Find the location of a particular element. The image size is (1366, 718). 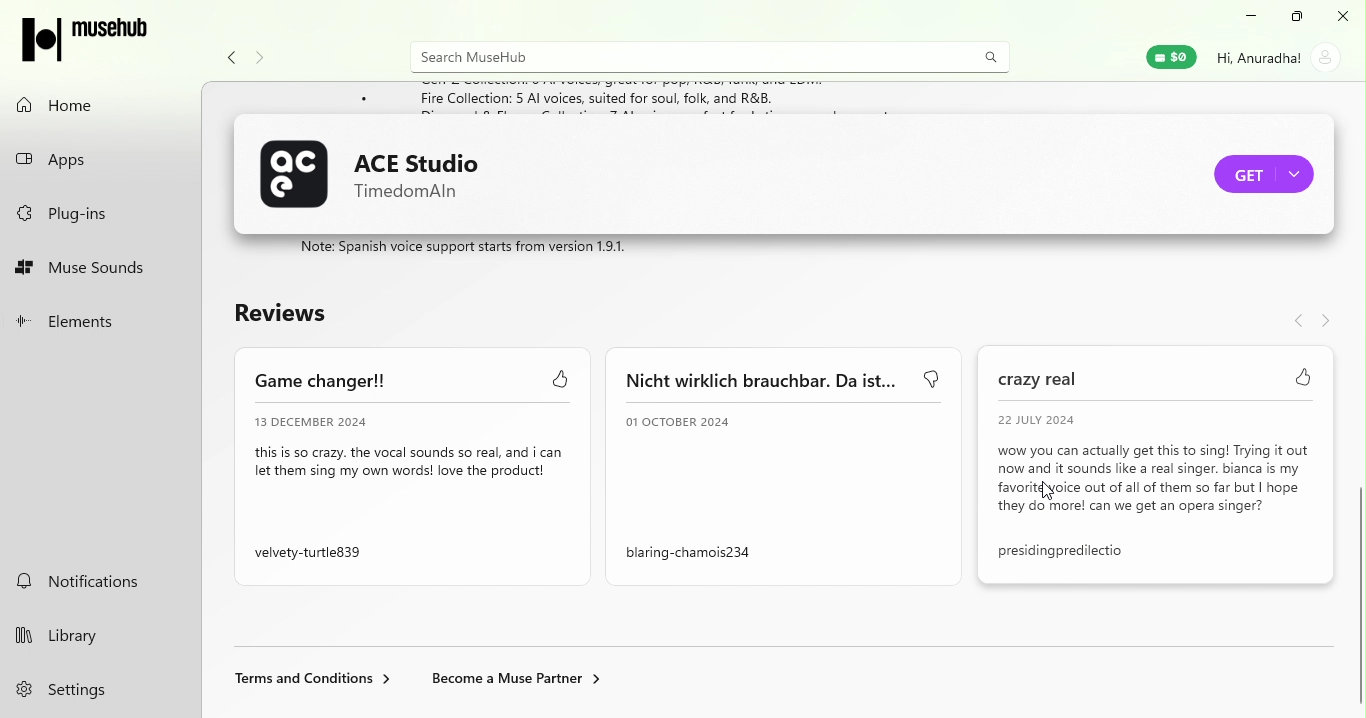

muse wallet is located at coordinates (1167, 56).